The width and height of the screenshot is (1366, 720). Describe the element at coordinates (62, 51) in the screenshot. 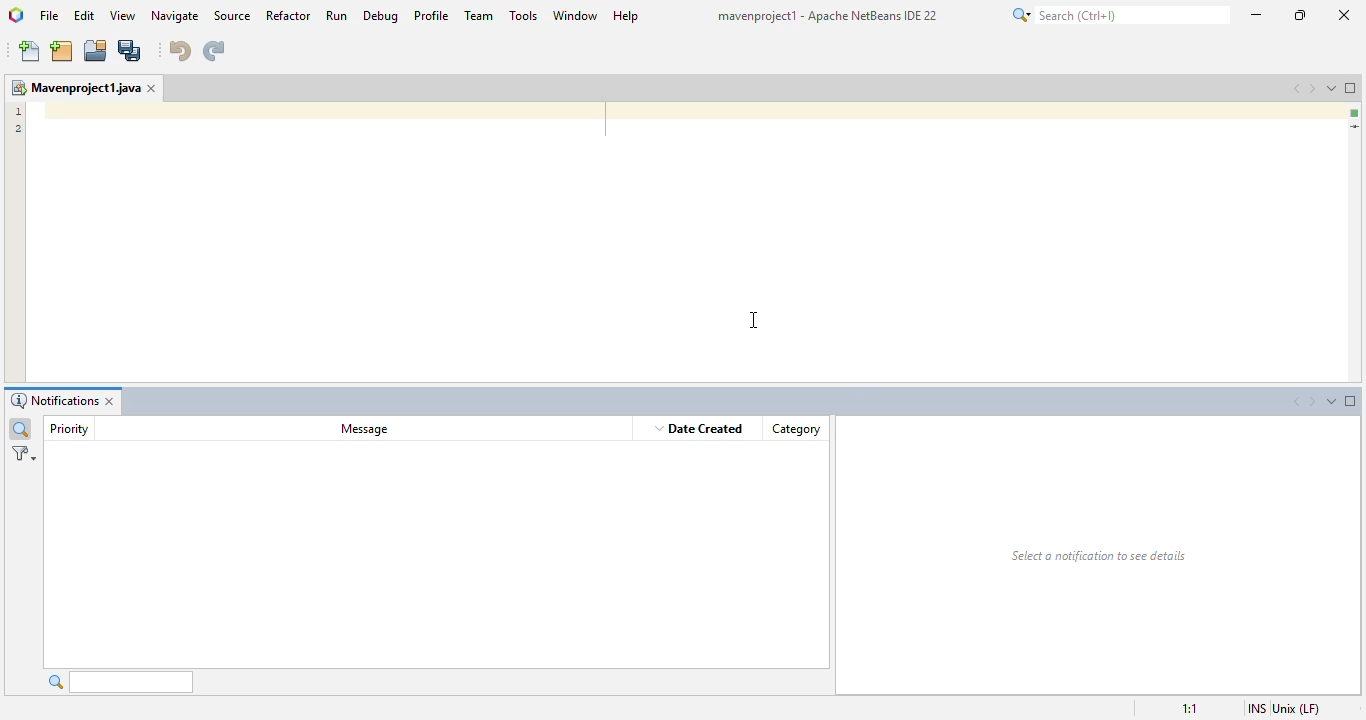

I see `new project` at that location.